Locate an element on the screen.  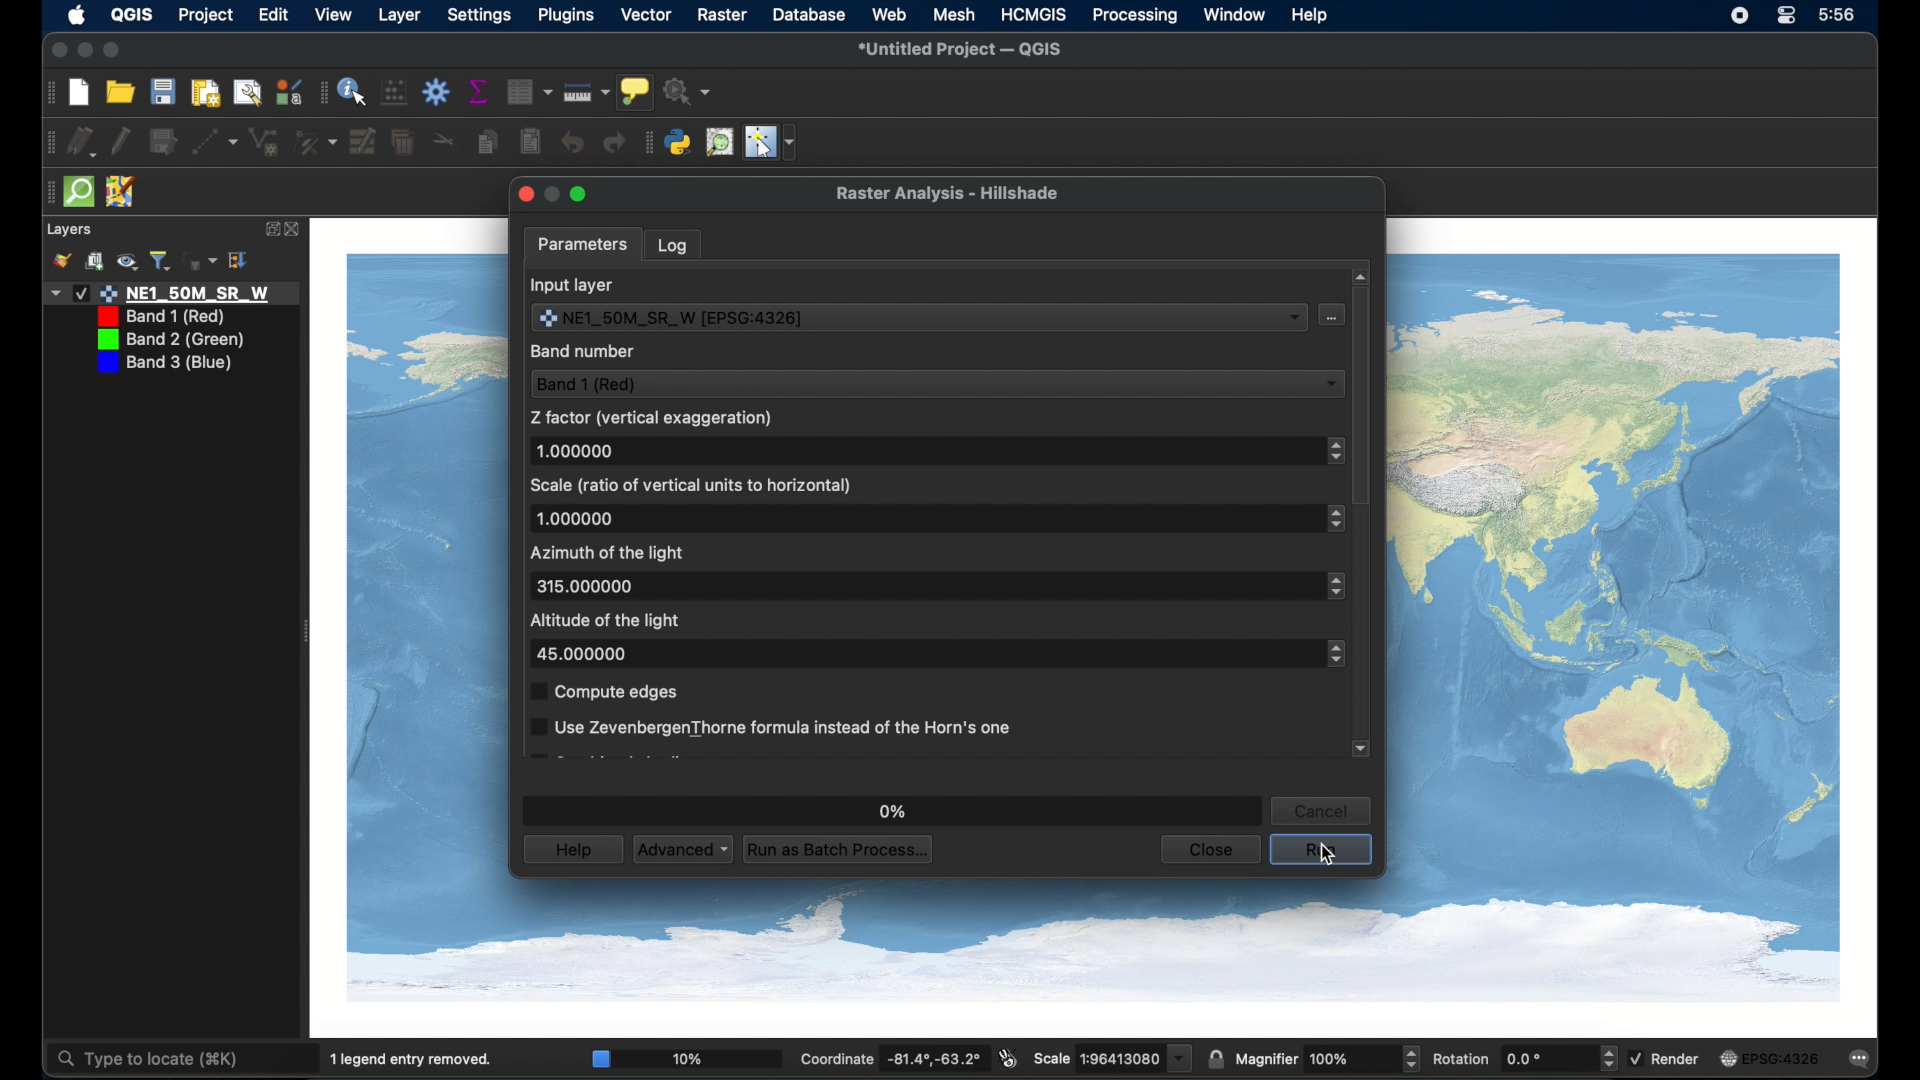
help is located at coordinates (1311, 16).